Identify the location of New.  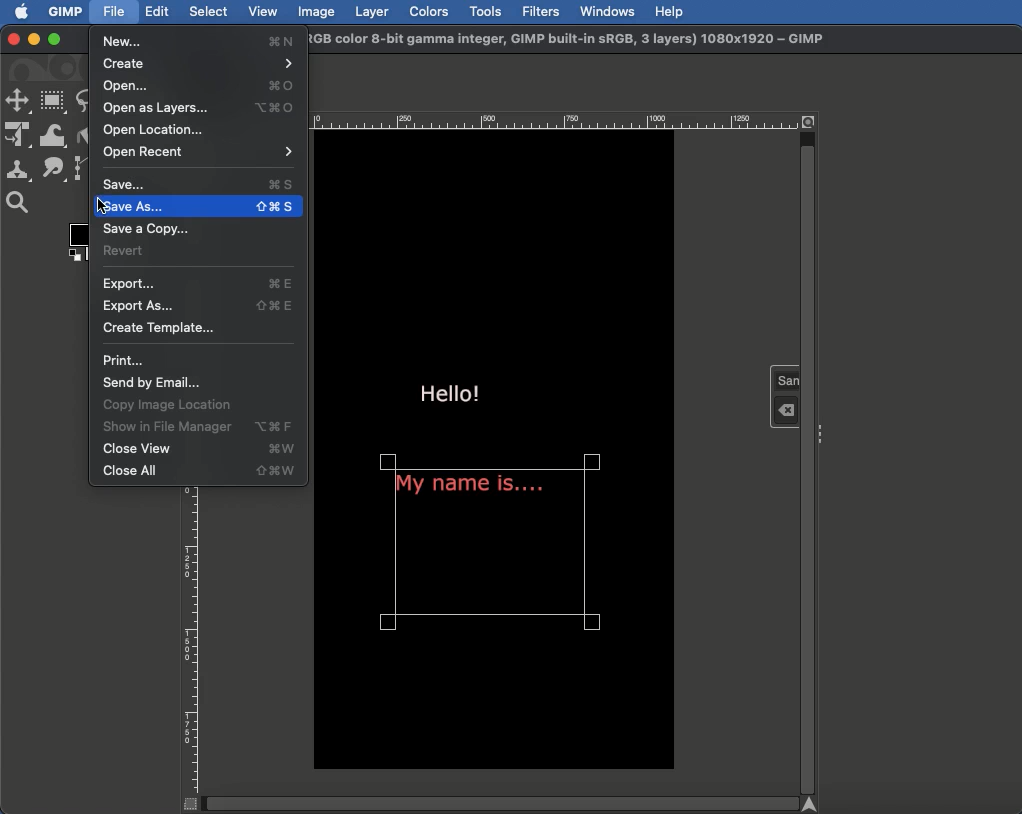
(201, 40).